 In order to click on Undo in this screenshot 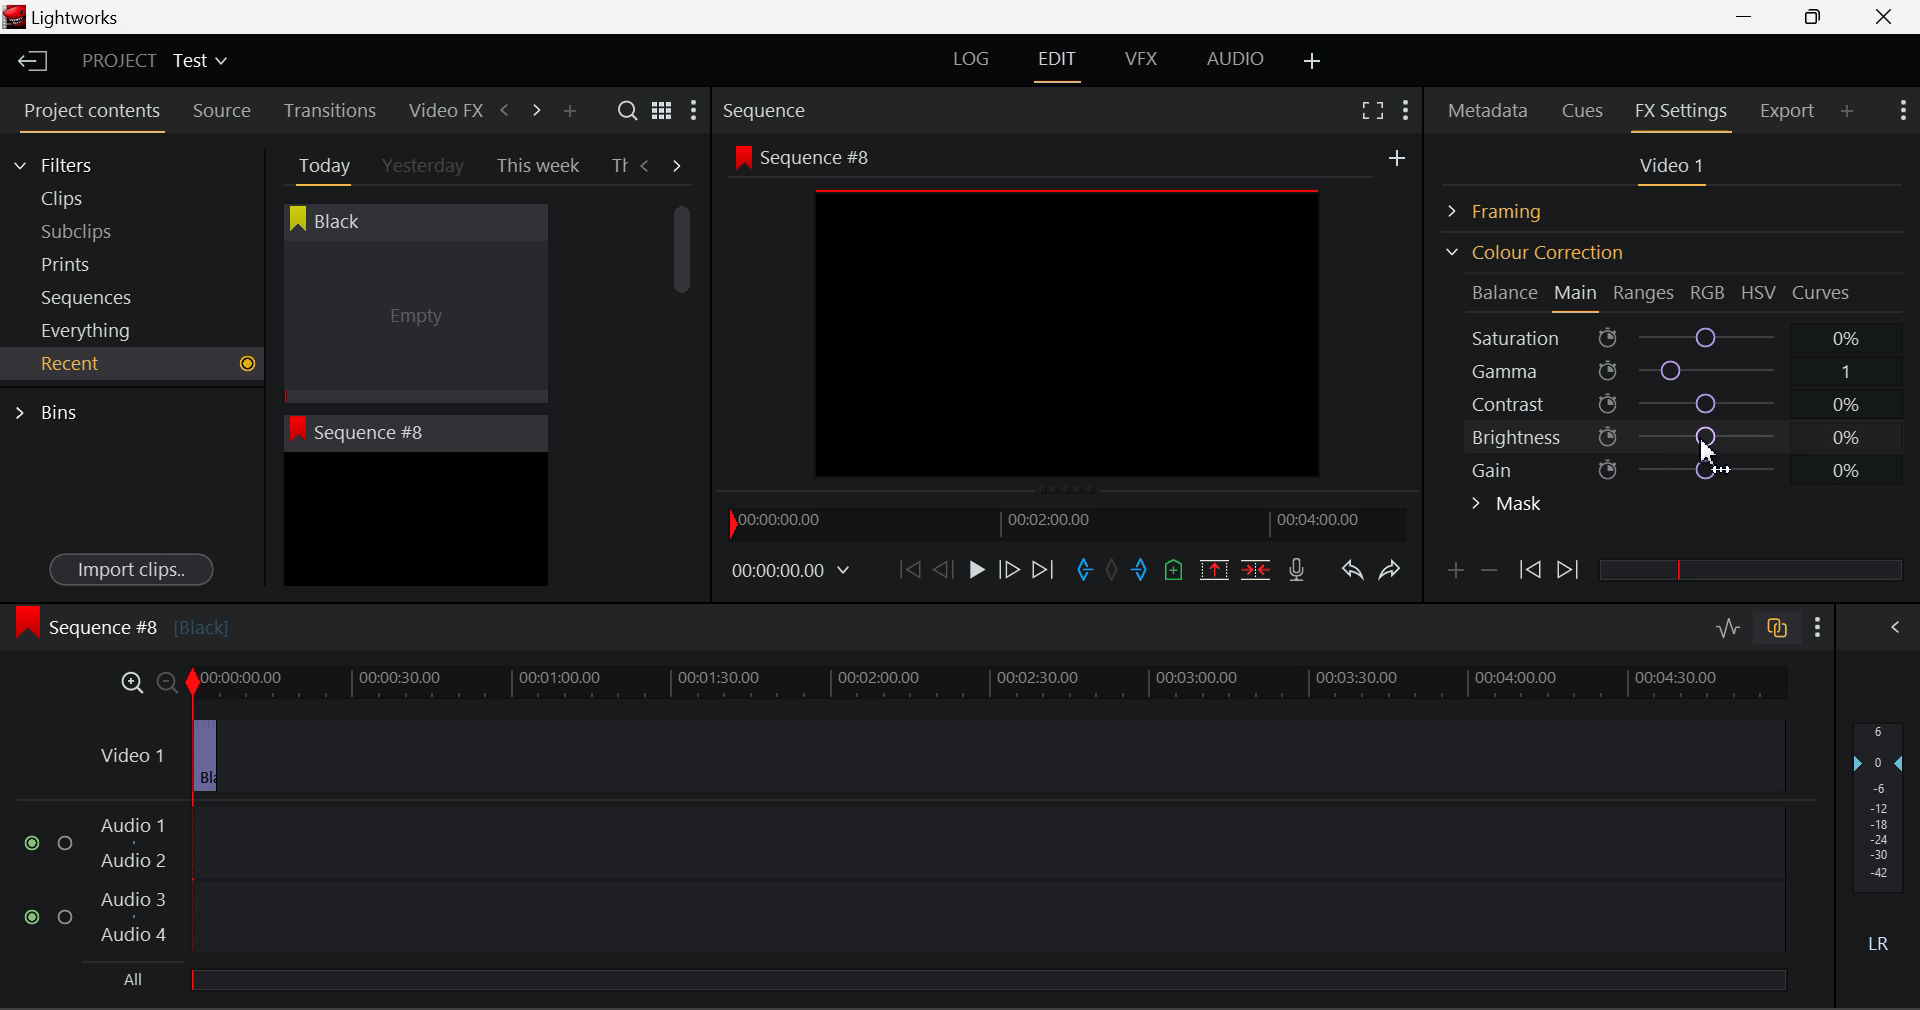, I will do `click(1351, 574)`.